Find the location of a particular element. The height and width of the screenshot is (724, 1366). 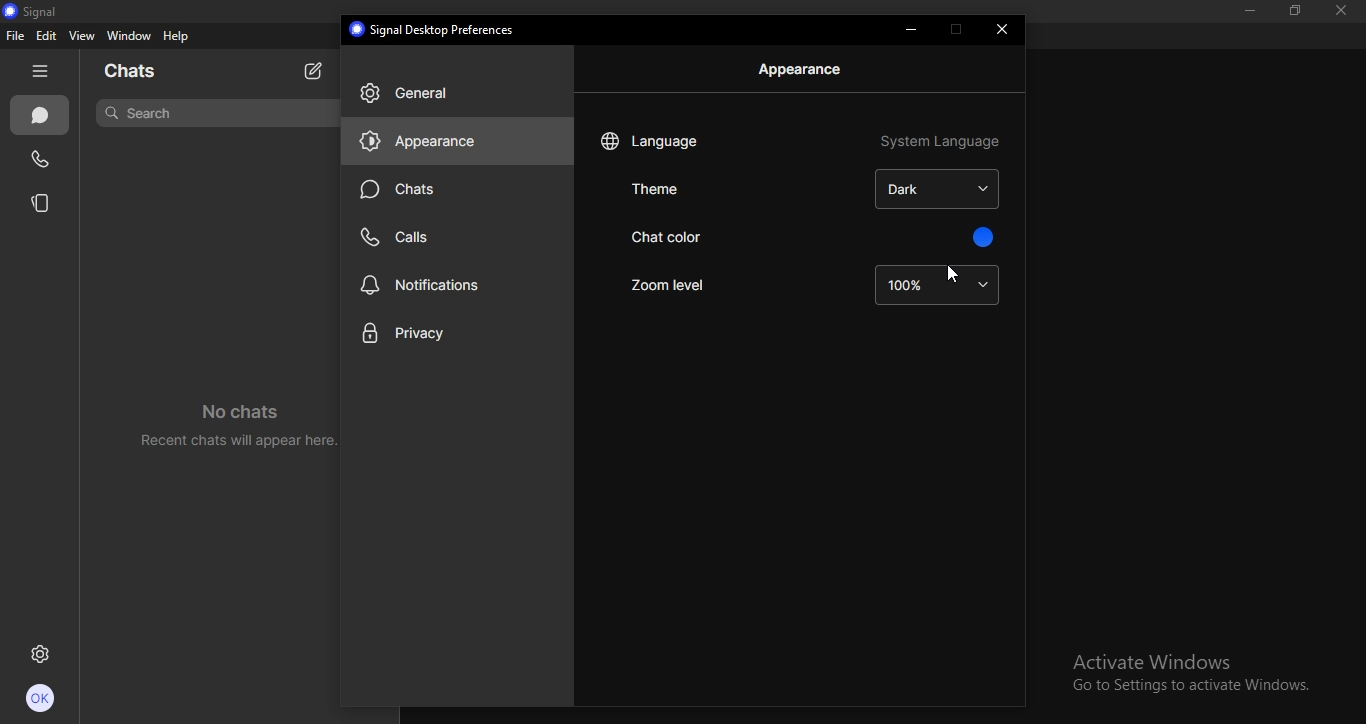

search is located at coordinates (142, 111).